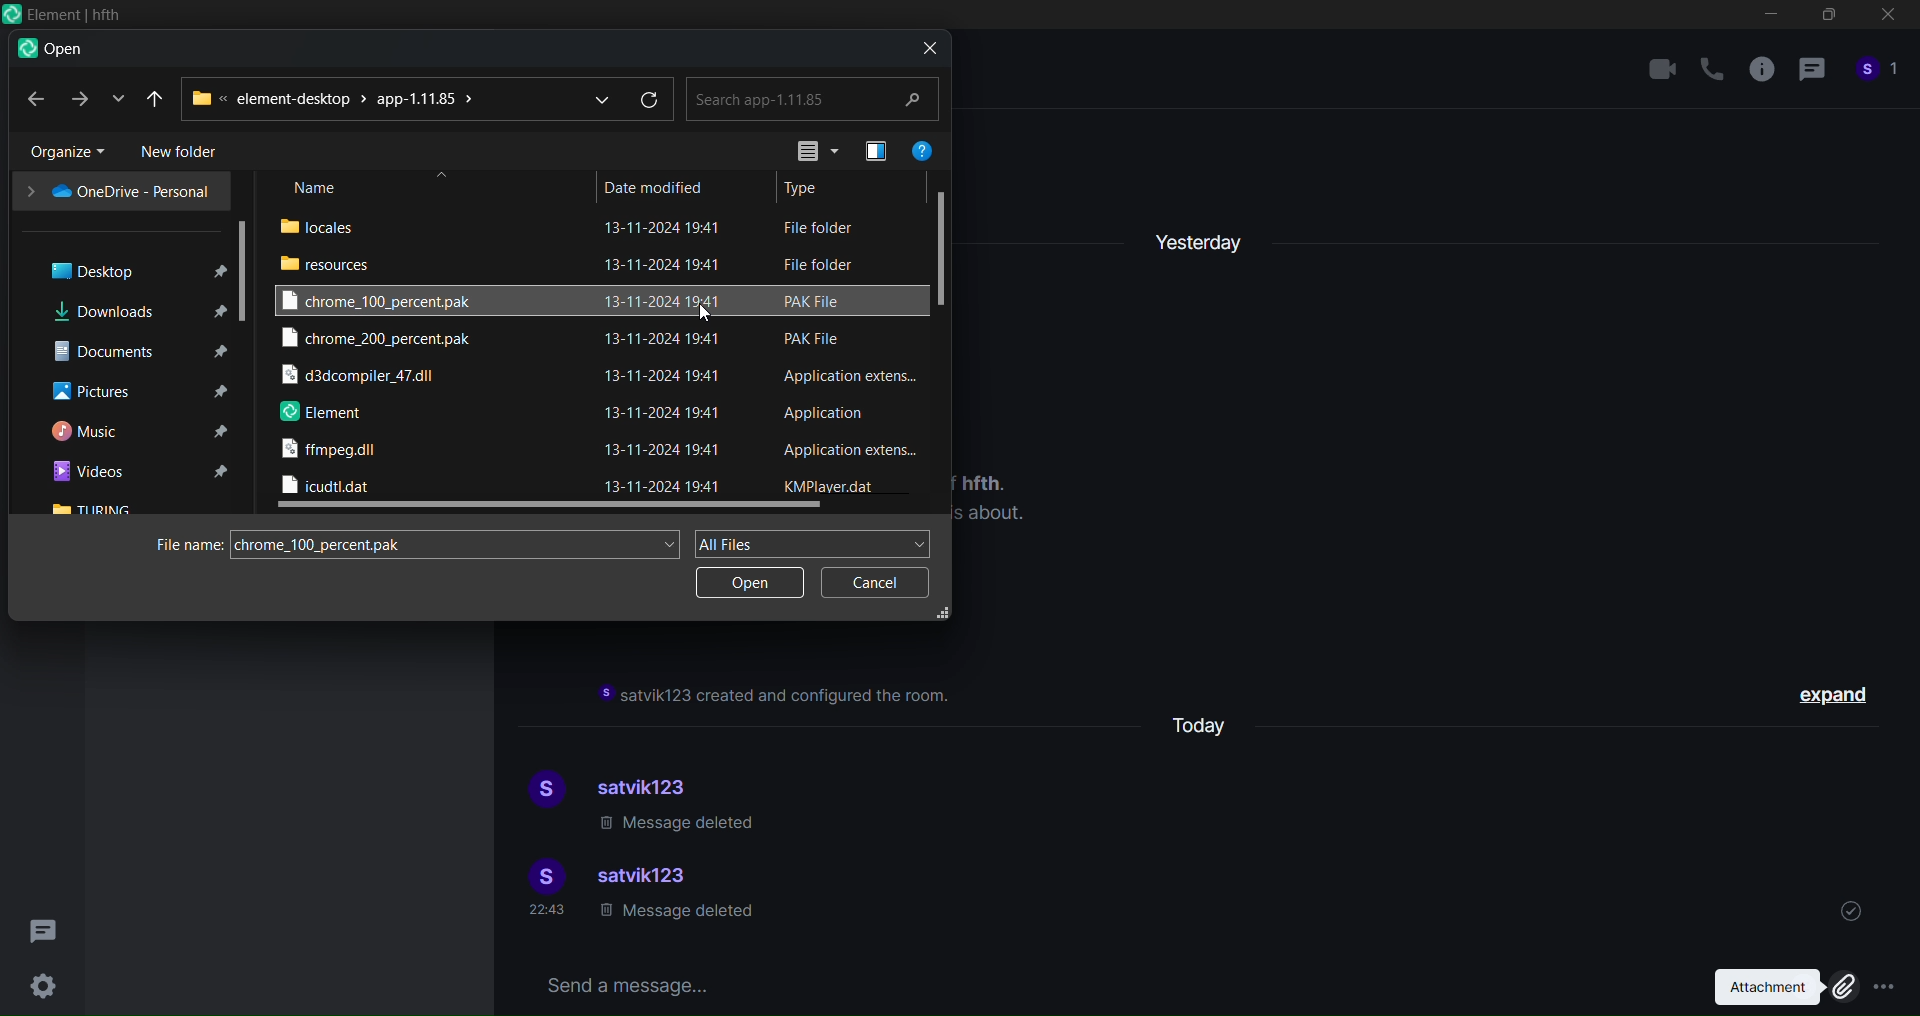 The height and width of the screenshot is (1016, 1920). Describe the element at coordinates (1838, 698) in the screenshot. I see `expand` at that location.